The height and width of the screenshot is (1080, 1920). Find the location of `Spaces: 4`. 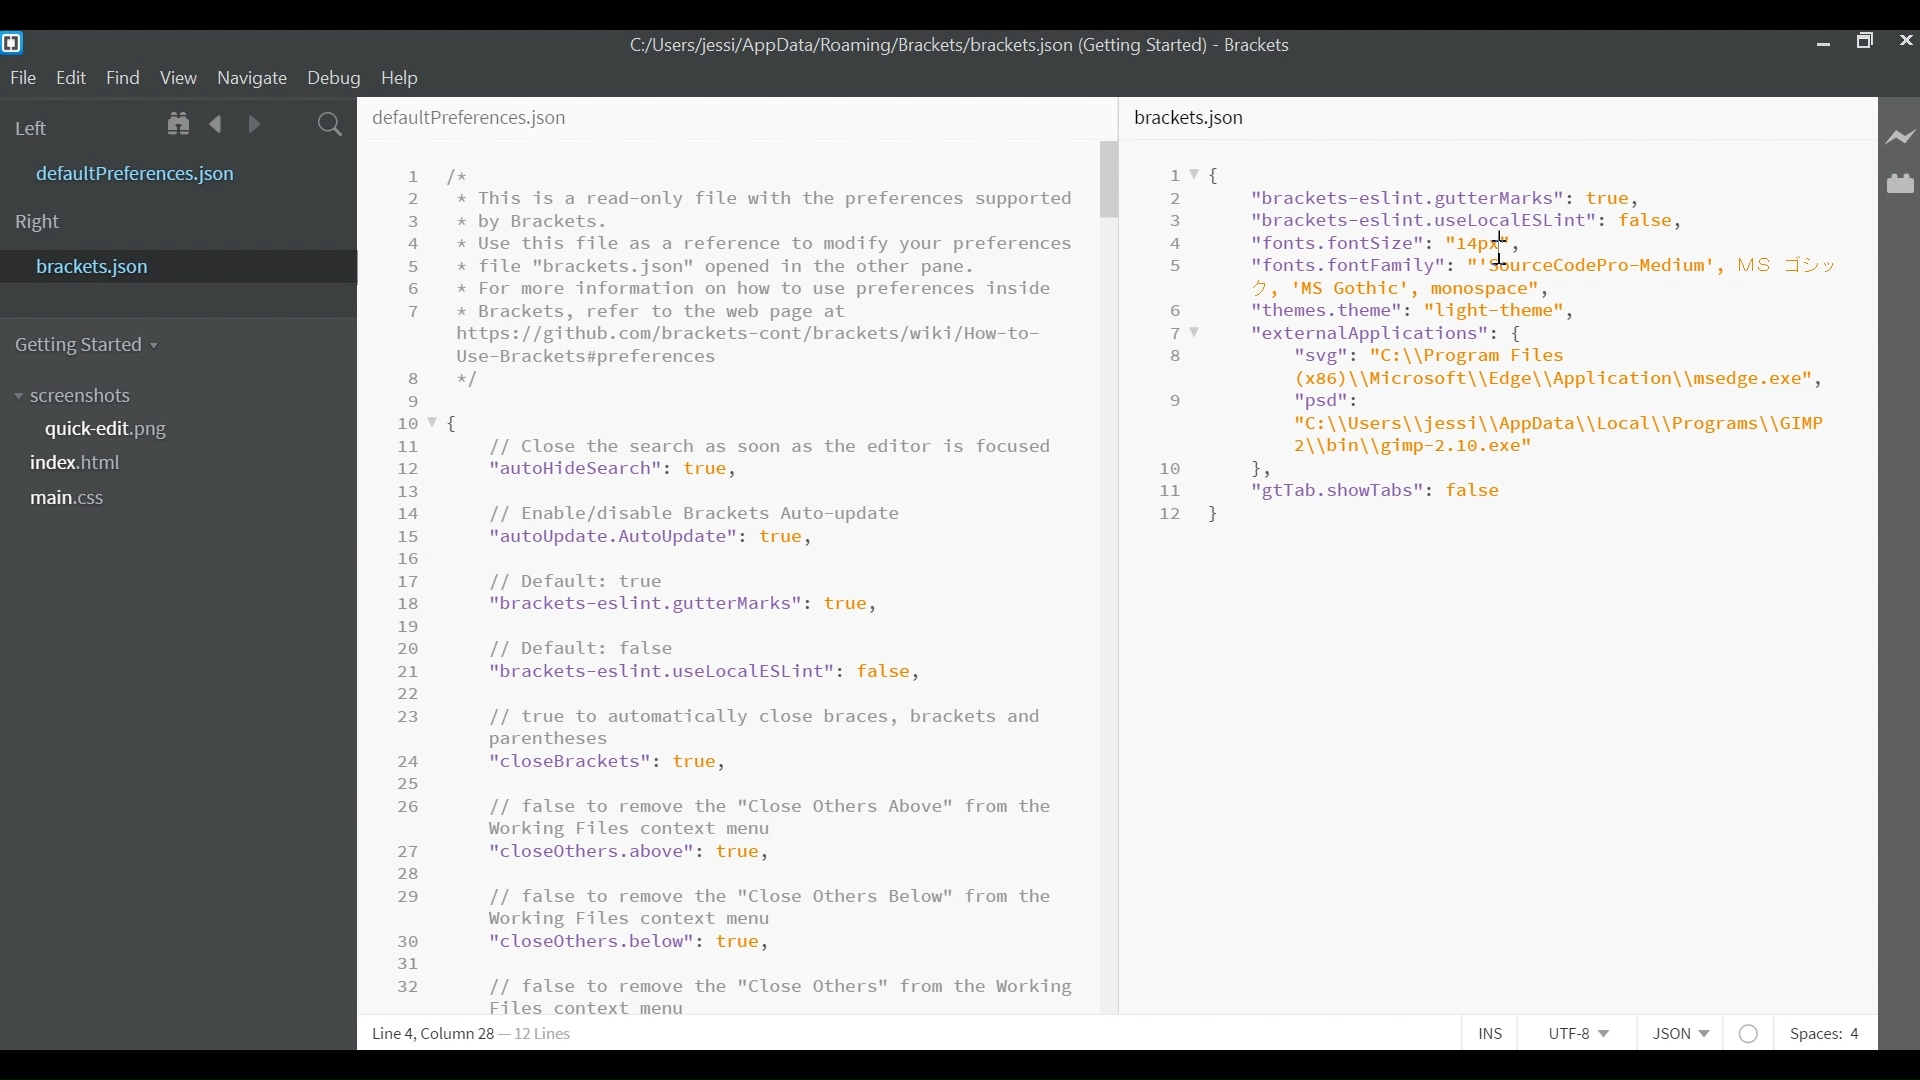

Spaces: 4 is located at coordinates (1832, 1028).